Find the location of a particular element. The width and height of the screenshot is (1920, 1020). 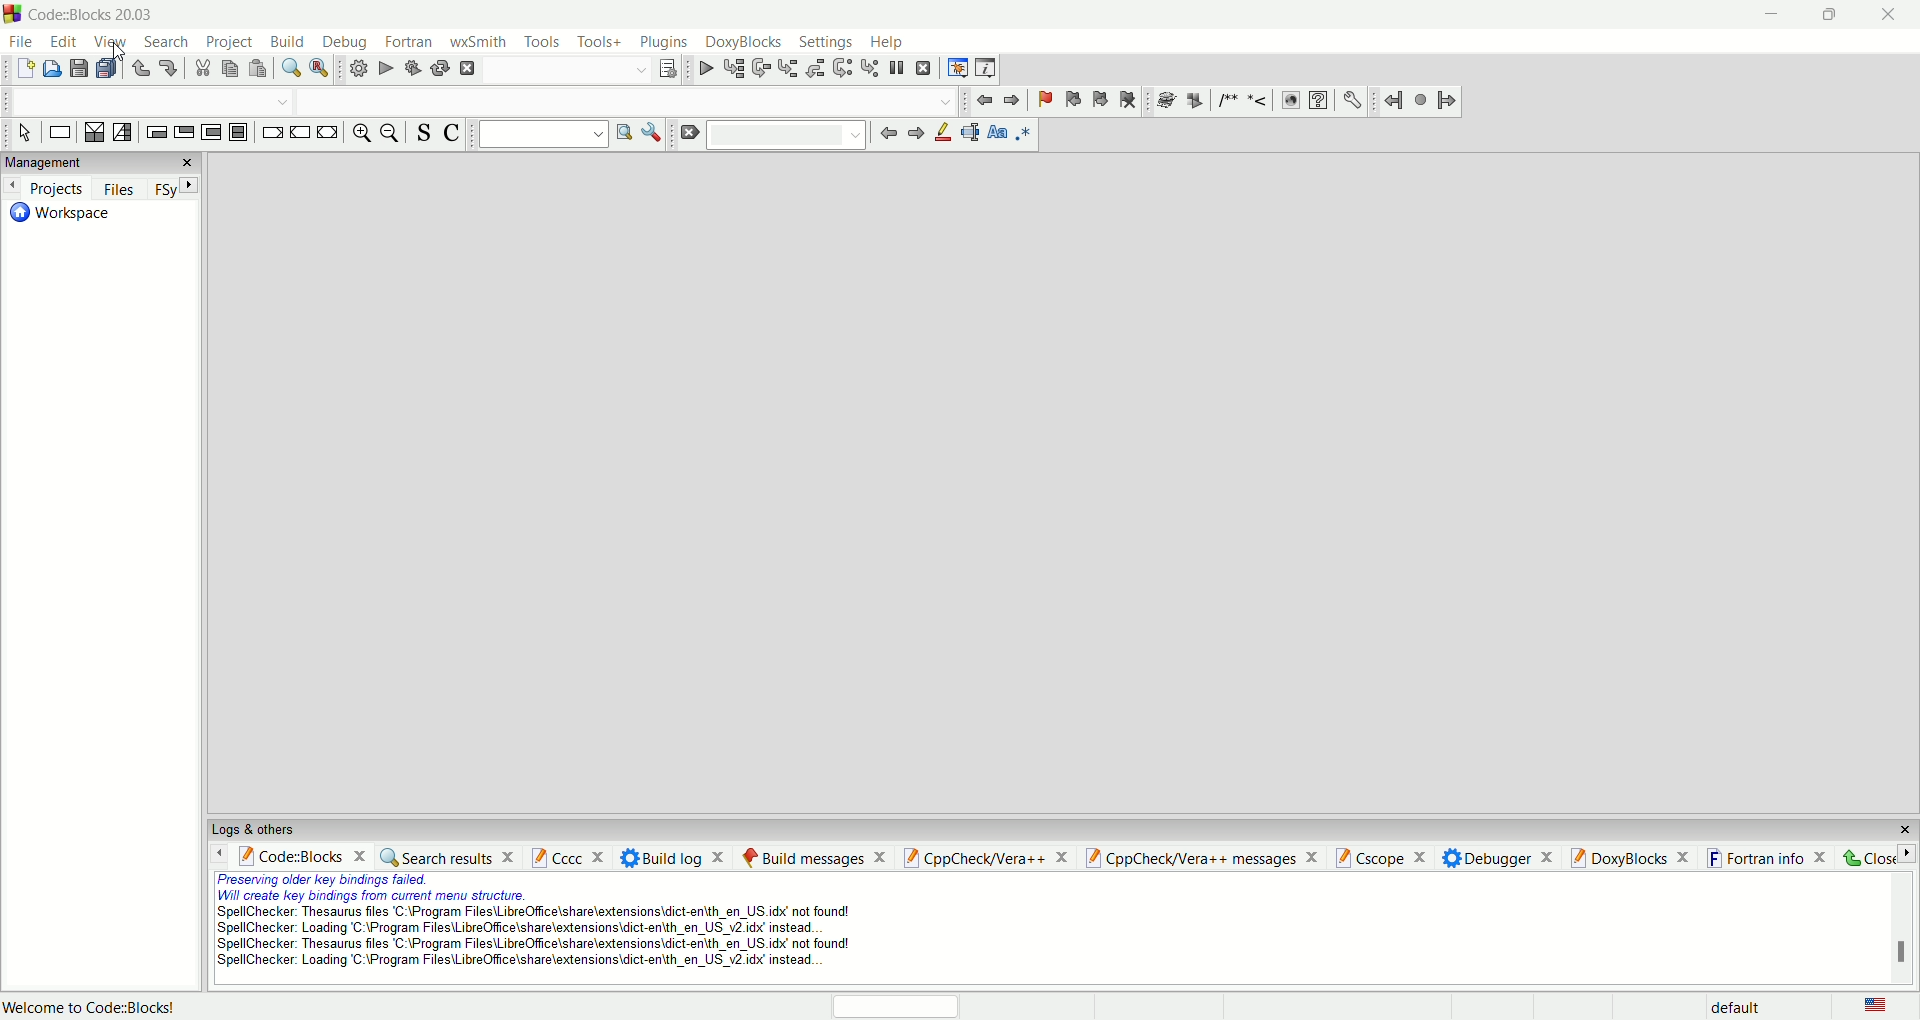

toggle comment is located at coordinates (451, 135).